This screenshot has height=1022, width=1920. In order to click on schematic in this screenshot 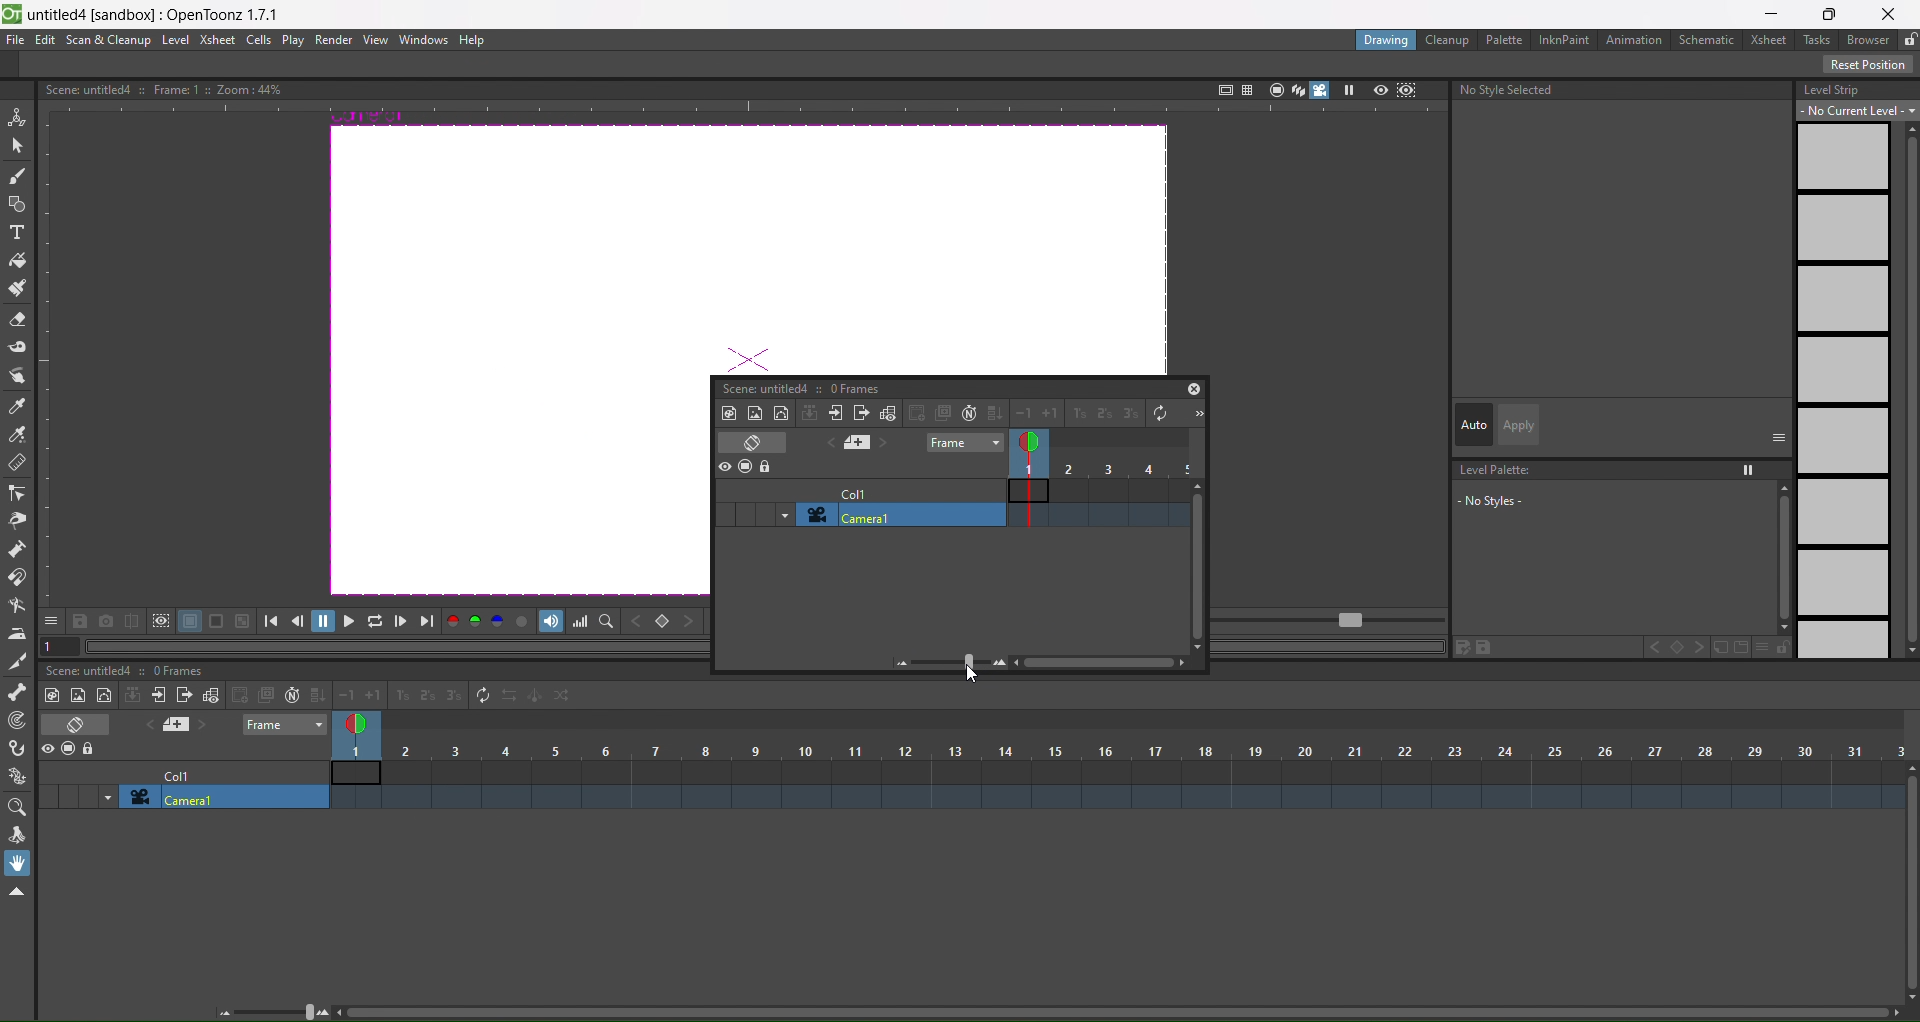, I will do `click(1711, 41)`.